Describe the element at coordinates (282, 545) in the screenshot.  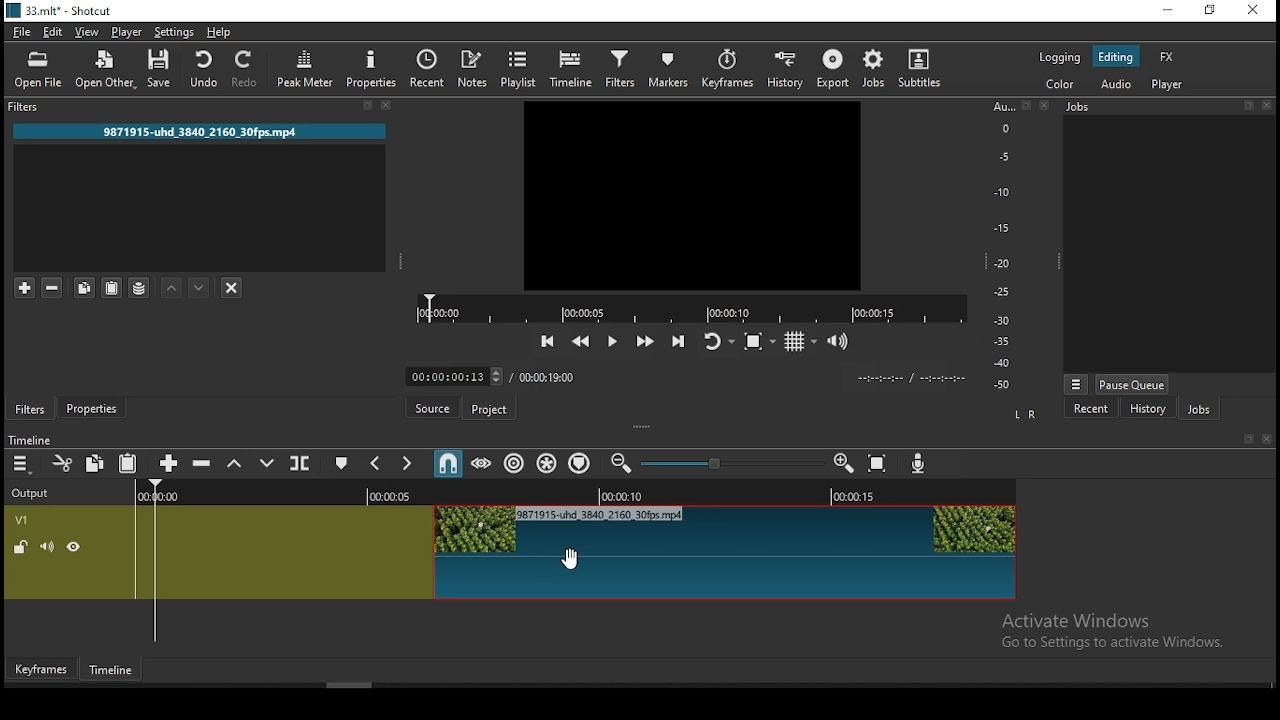
I see `video track` at that location.